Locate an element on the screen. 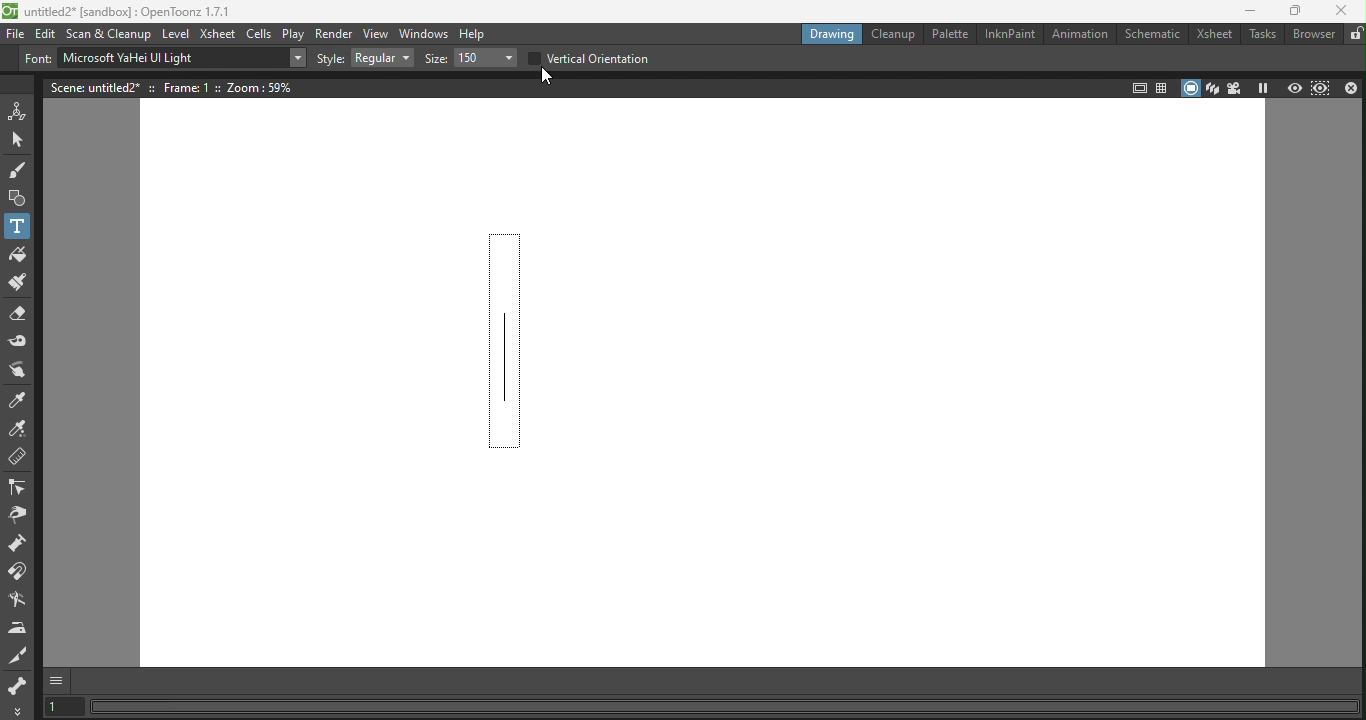 The height and width of the screenshot is (720, 1366). Set the current frame is located at coordinates (64, 706).